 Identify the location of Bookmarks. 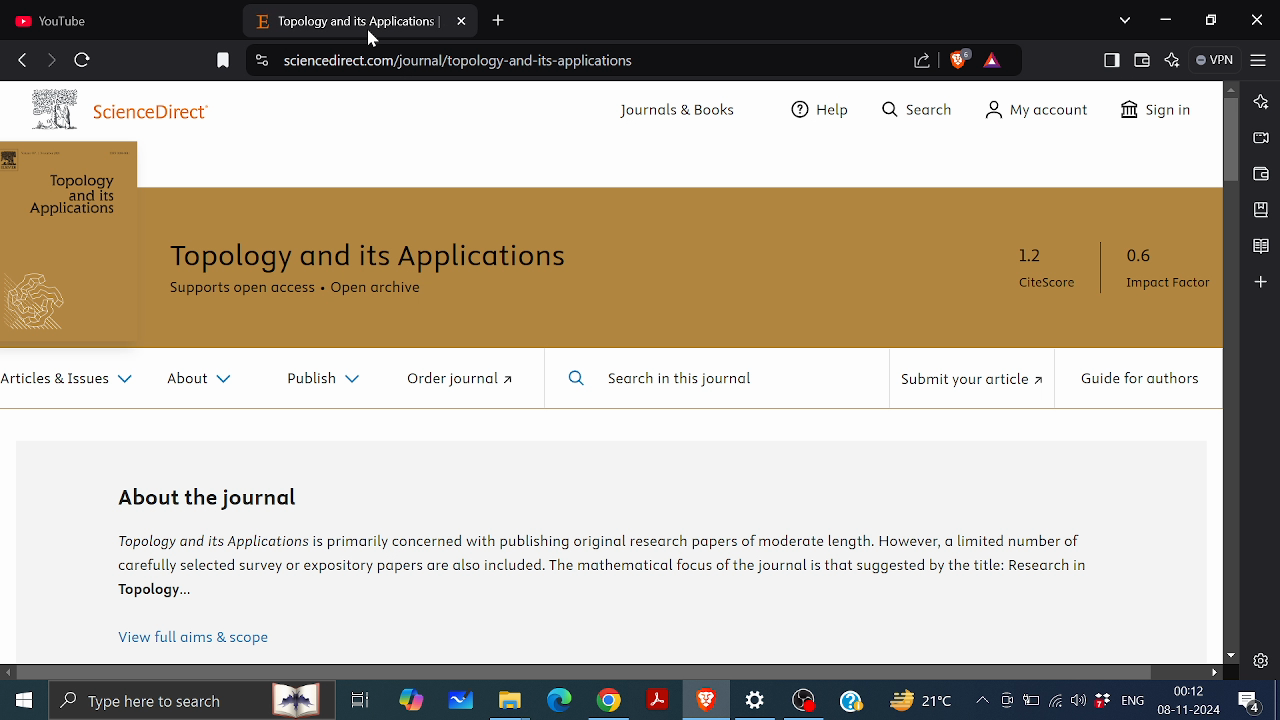
(1262, 209).